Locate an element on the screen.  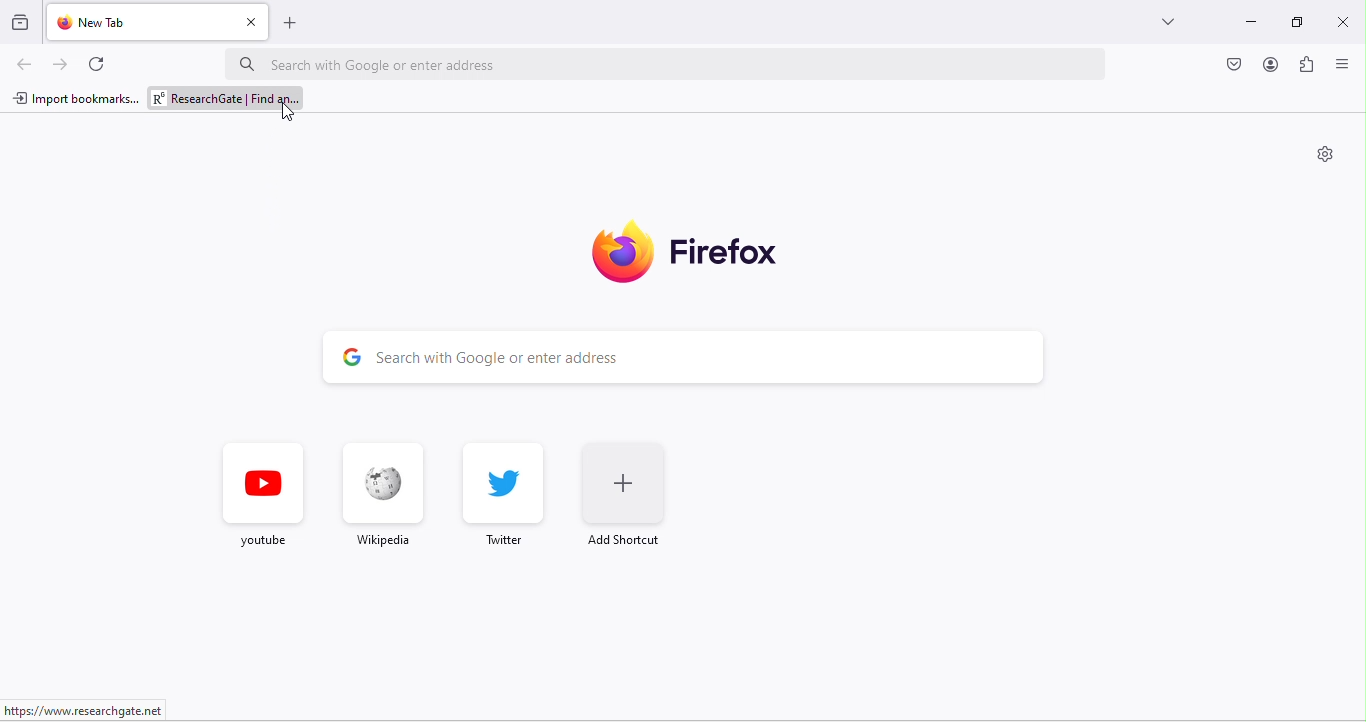
Firefox logo is located at coordinates (620, 250).